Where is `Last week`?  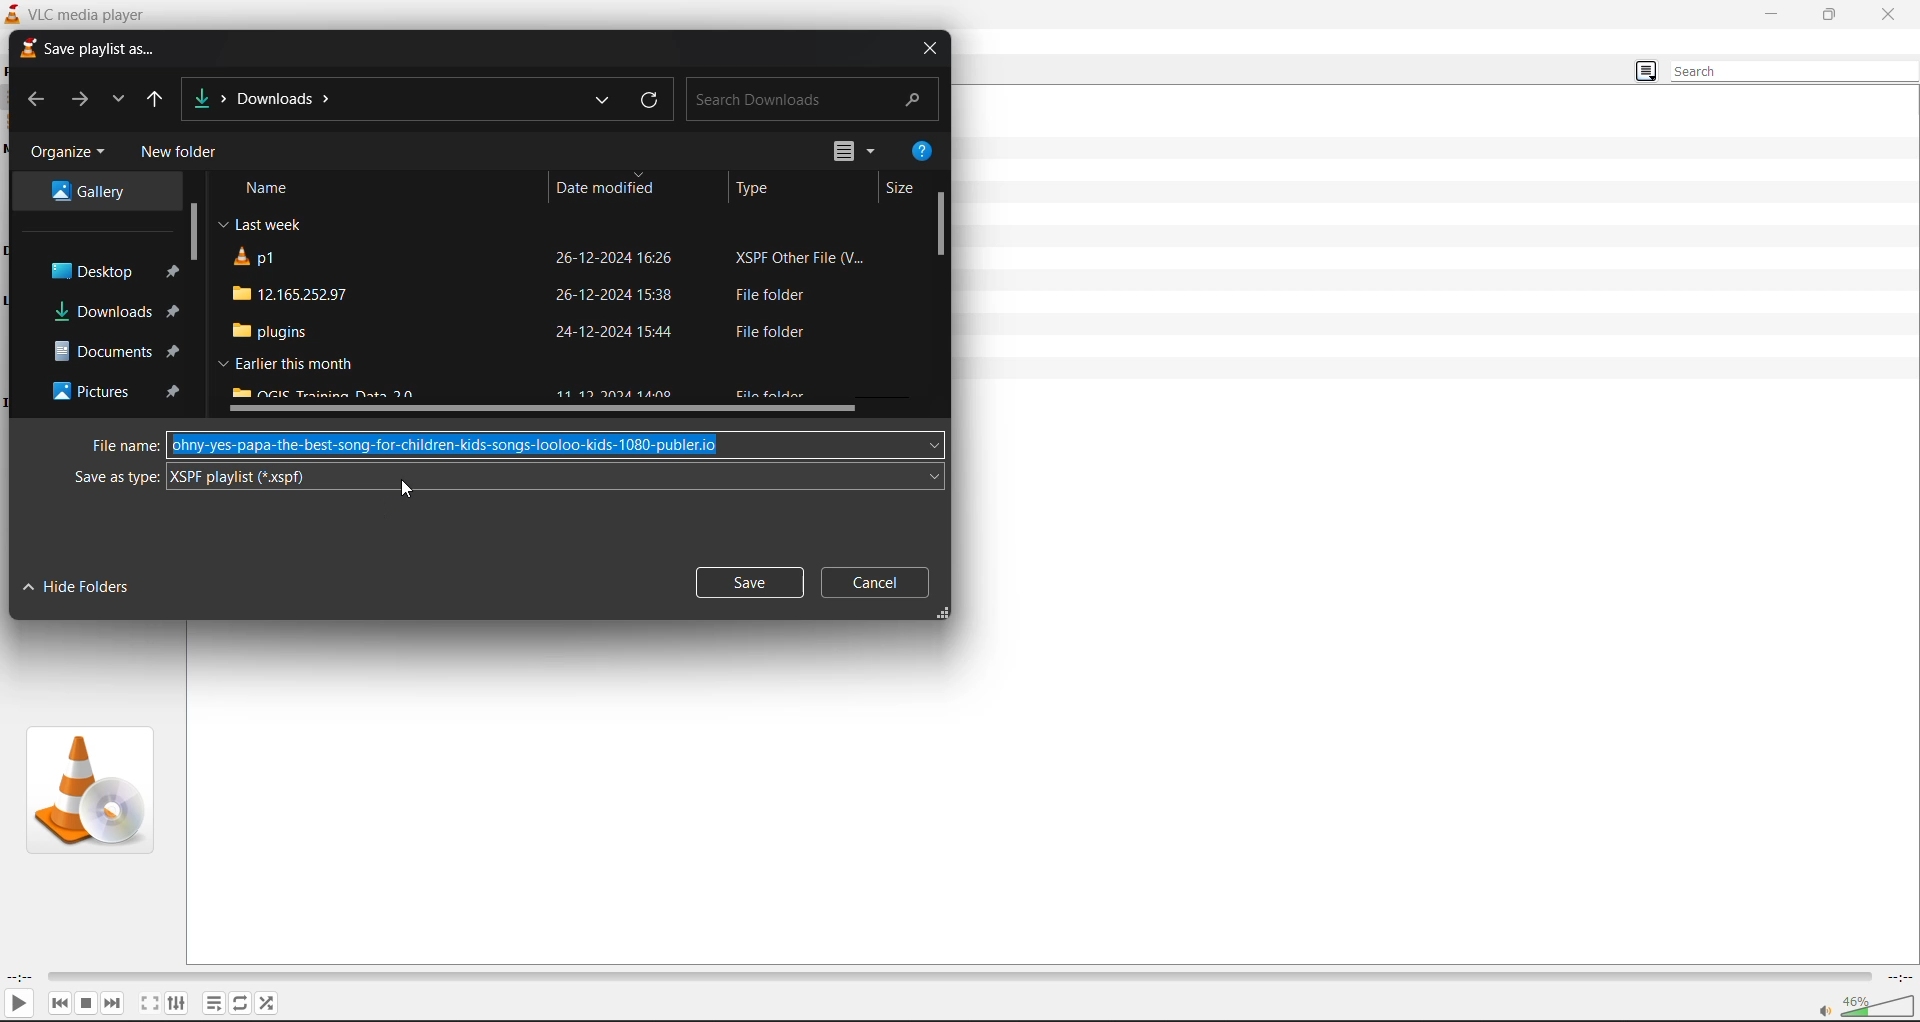
Last week is located at coordinates (259, 226).